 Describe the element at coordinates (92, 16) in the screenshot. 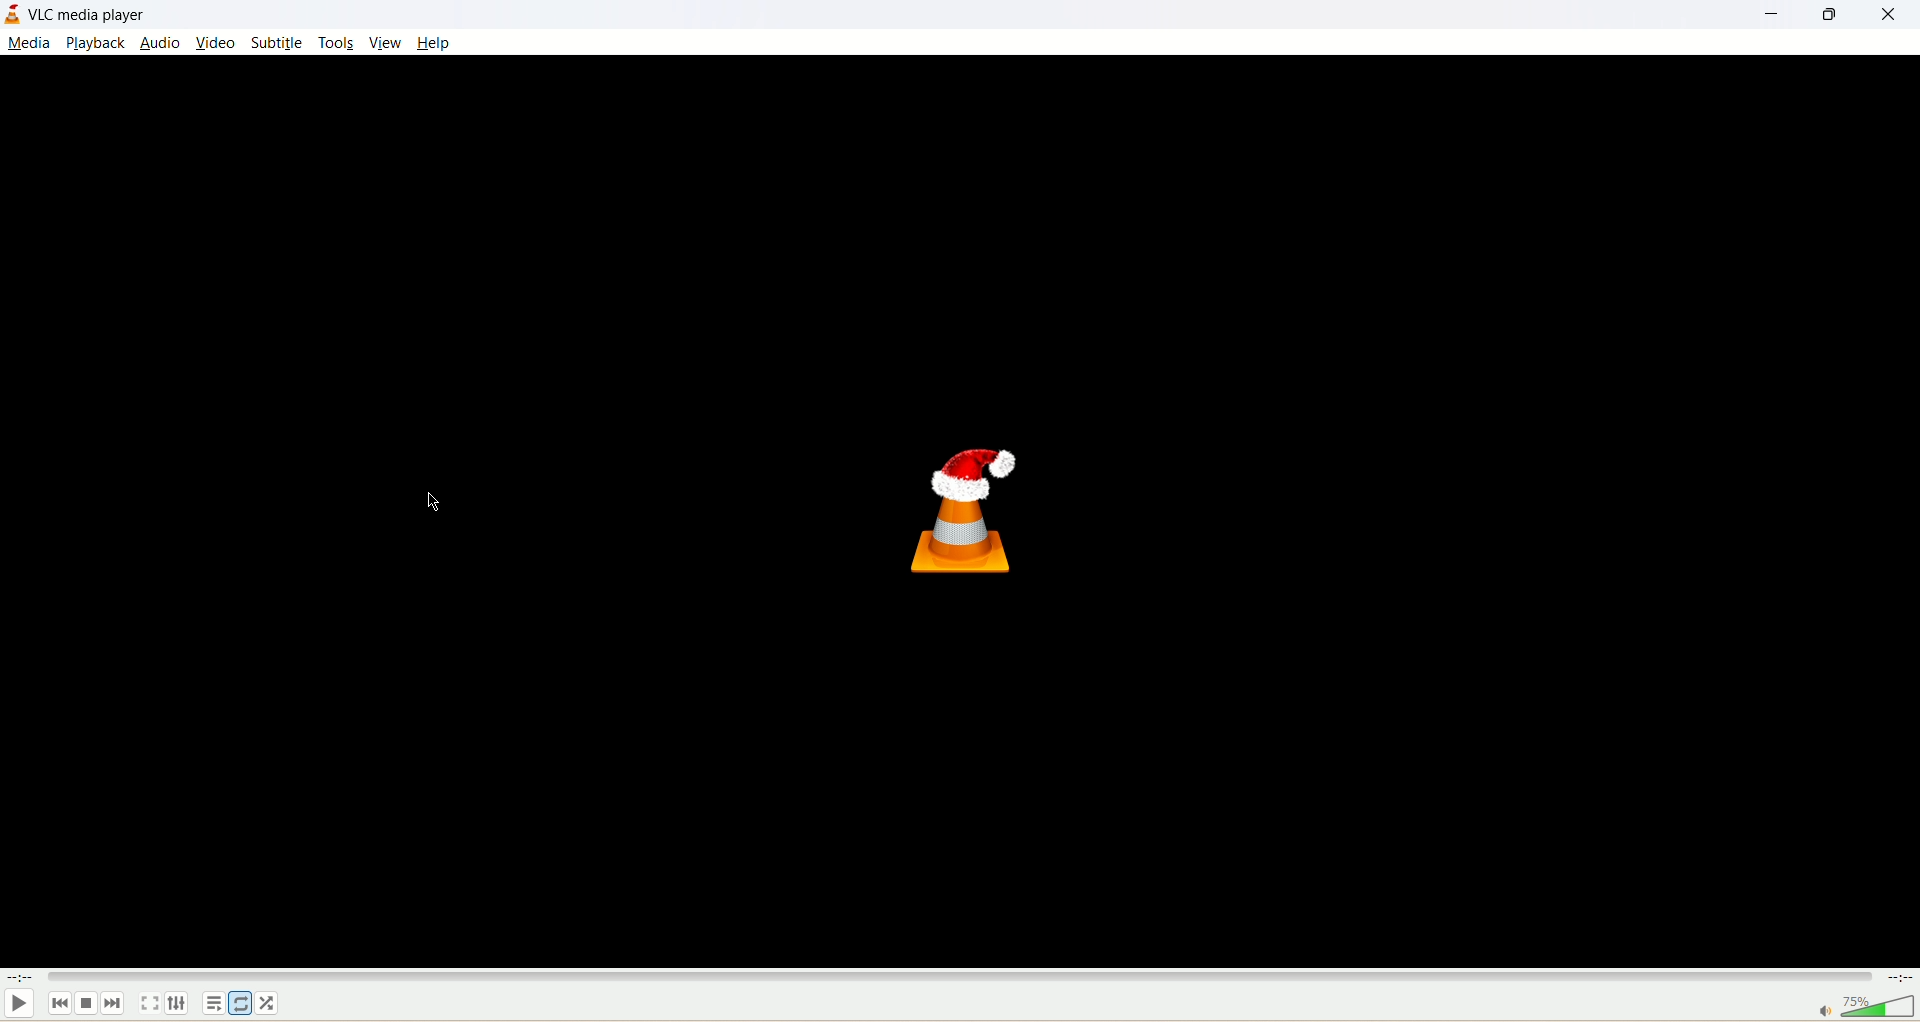

I see `VLC MEDIA PLAYER` at that location.